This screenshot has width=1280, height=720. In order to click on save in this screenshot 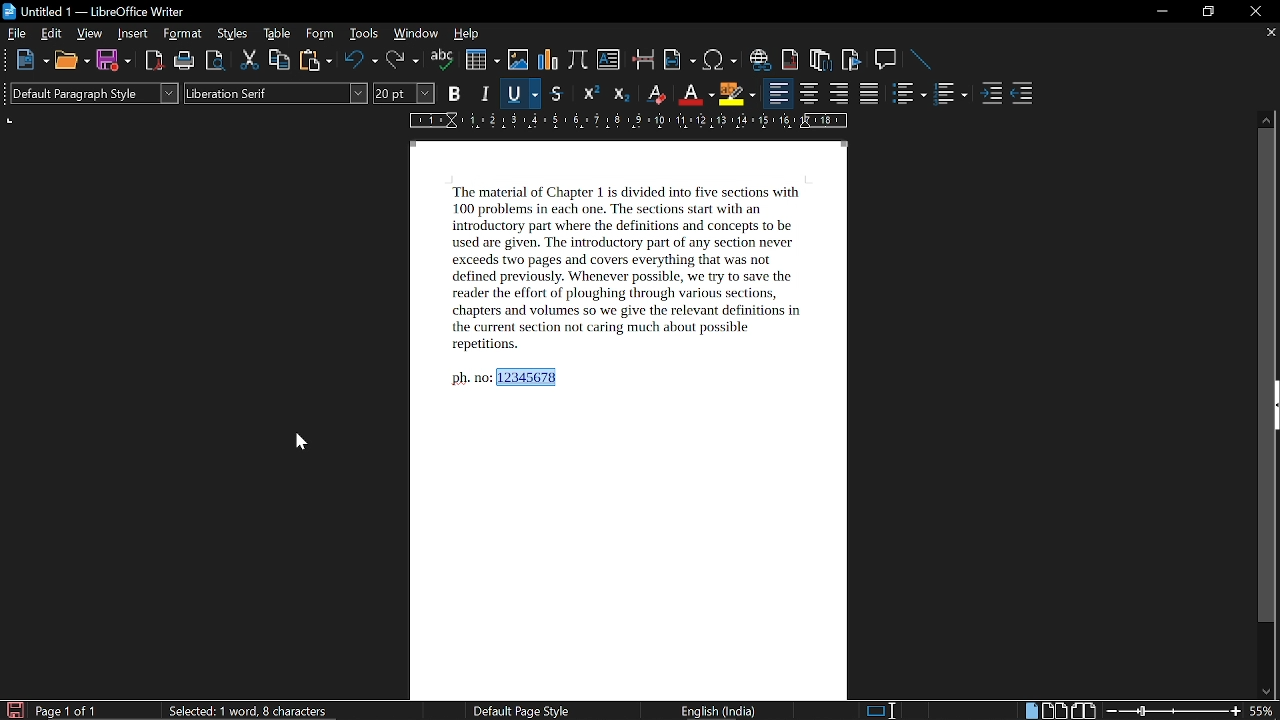, I will do `click(113, 60)`.